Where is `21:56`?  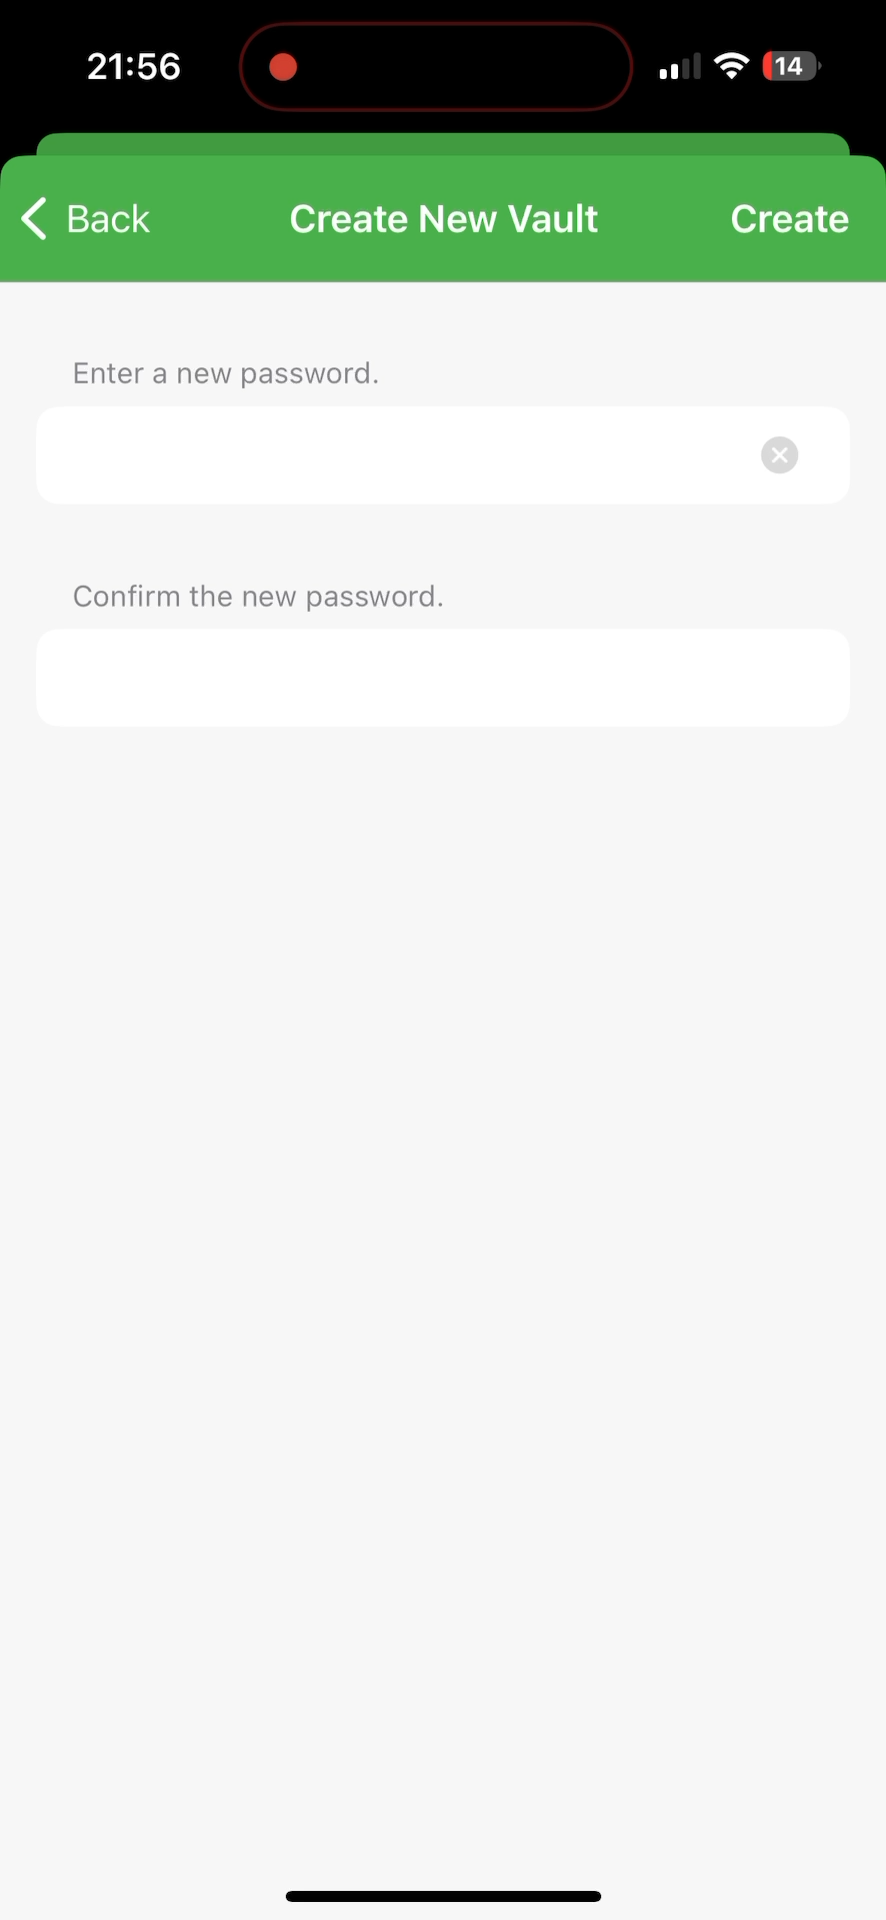 21:56 is located at coordinates (131, 70).